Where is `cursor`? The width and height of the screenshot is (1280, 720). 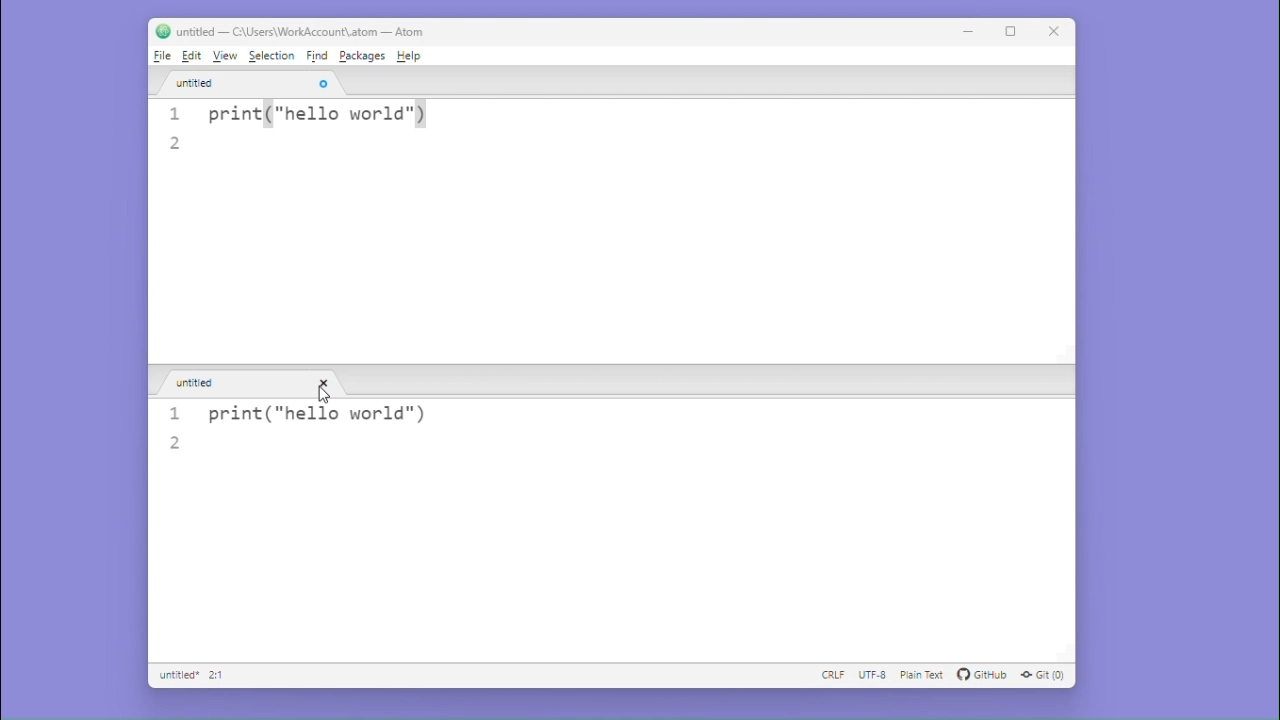 cursor is located at coordinates (333, 391).